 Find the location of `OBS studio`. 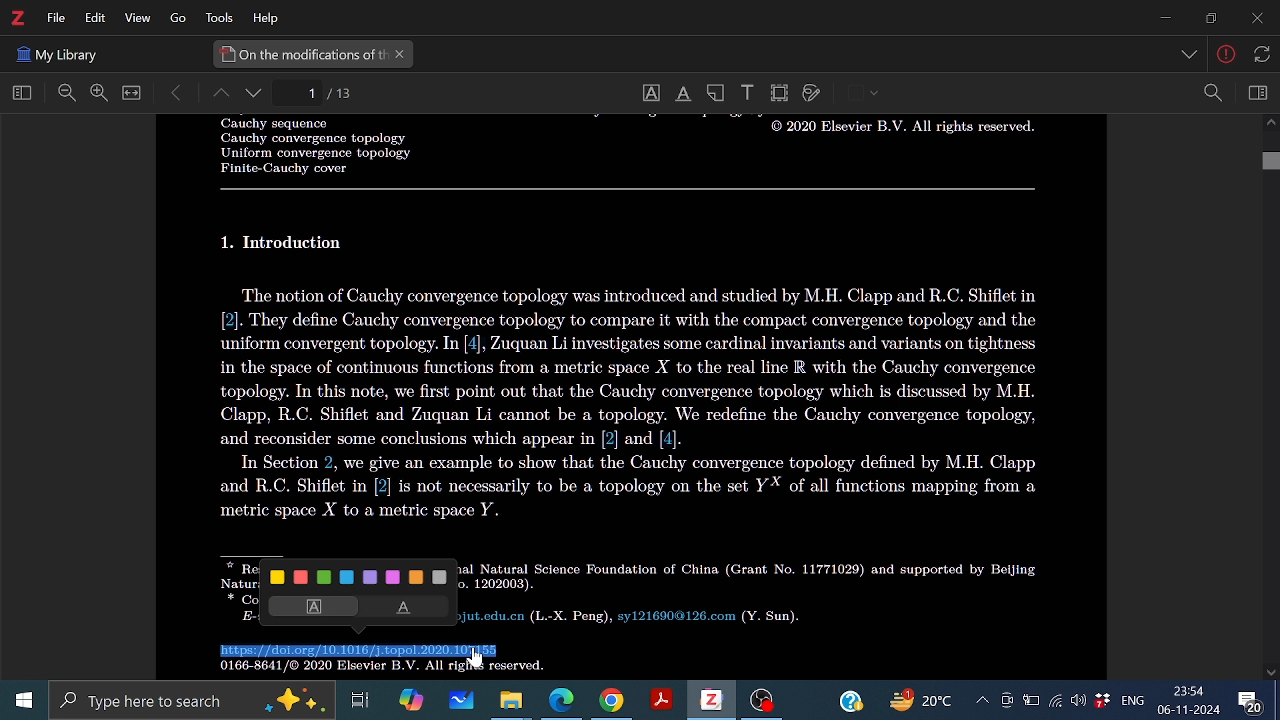

OBS studio is located at coordinates (762, 702).